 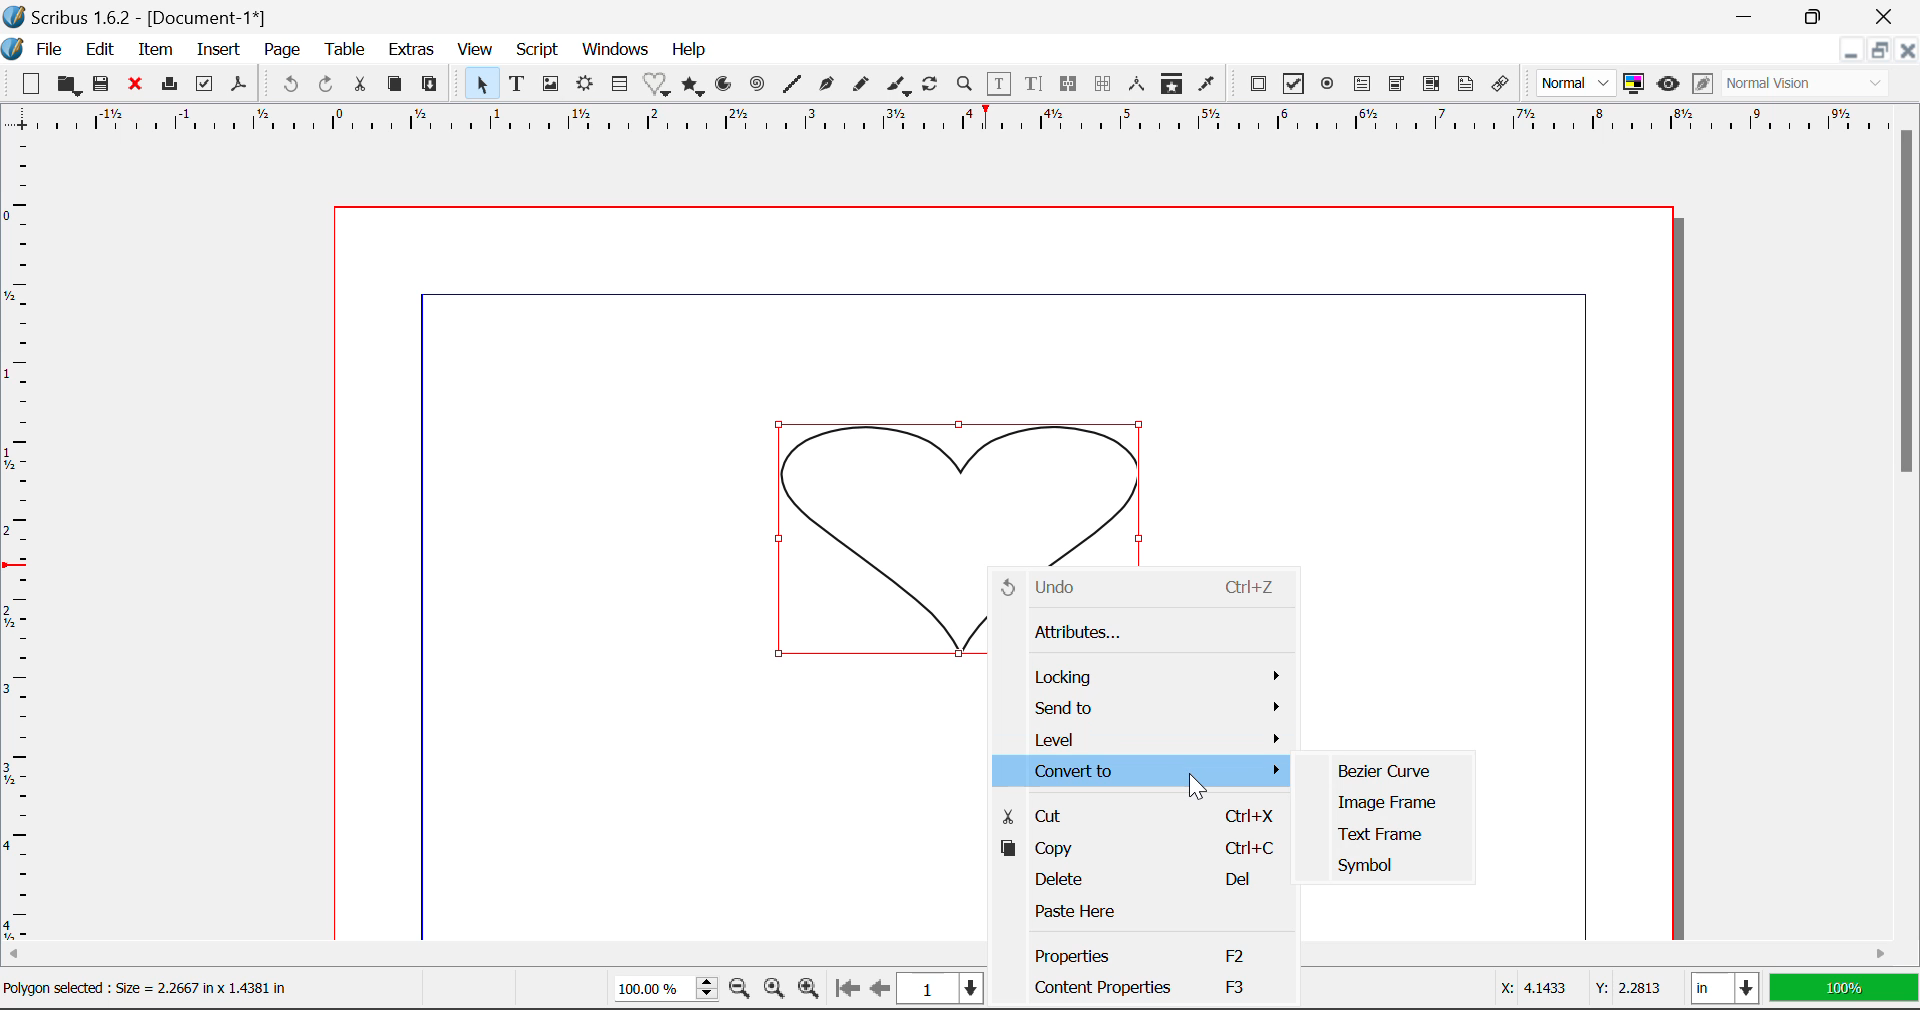 I want to click on Page, so click(x=284, y=50).